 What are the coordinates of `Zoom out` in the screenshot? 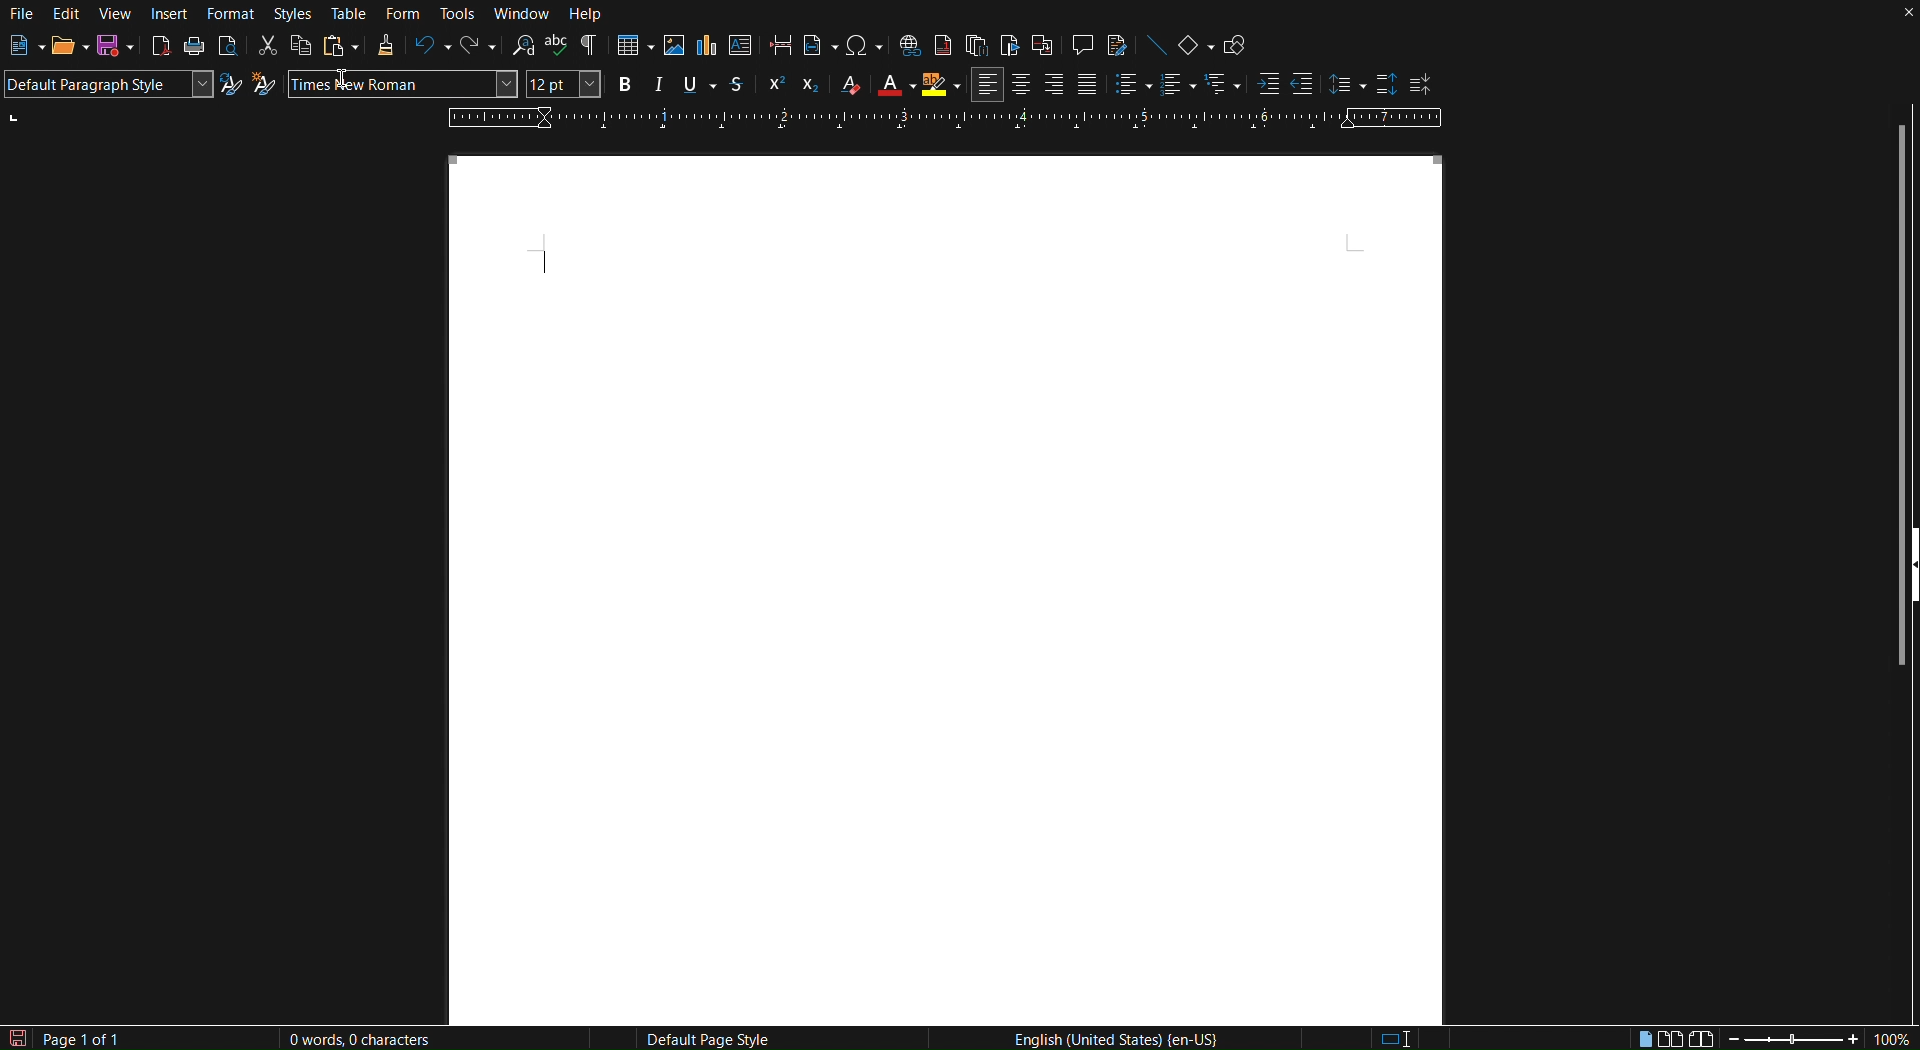 It's located at (1735, 1038).